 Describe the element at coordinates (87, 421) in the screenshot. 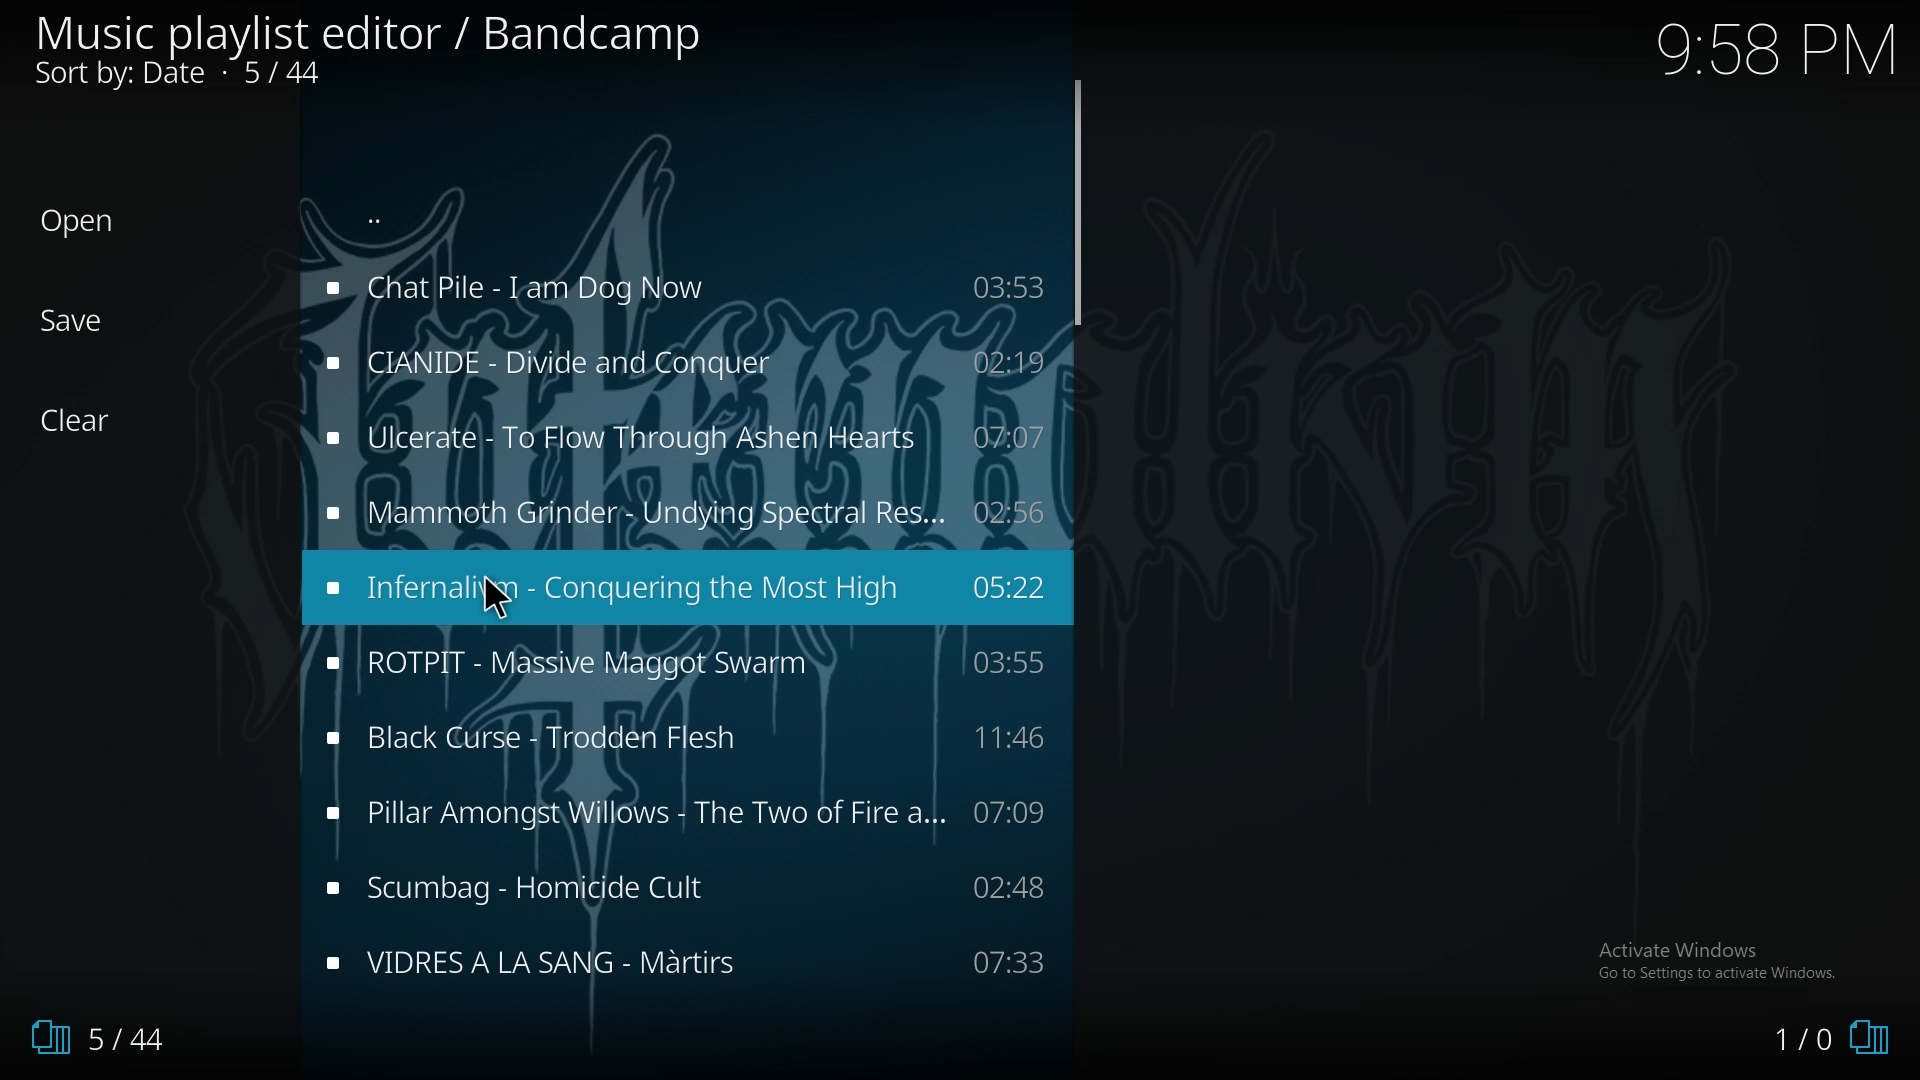

I see `Clear` at that location.